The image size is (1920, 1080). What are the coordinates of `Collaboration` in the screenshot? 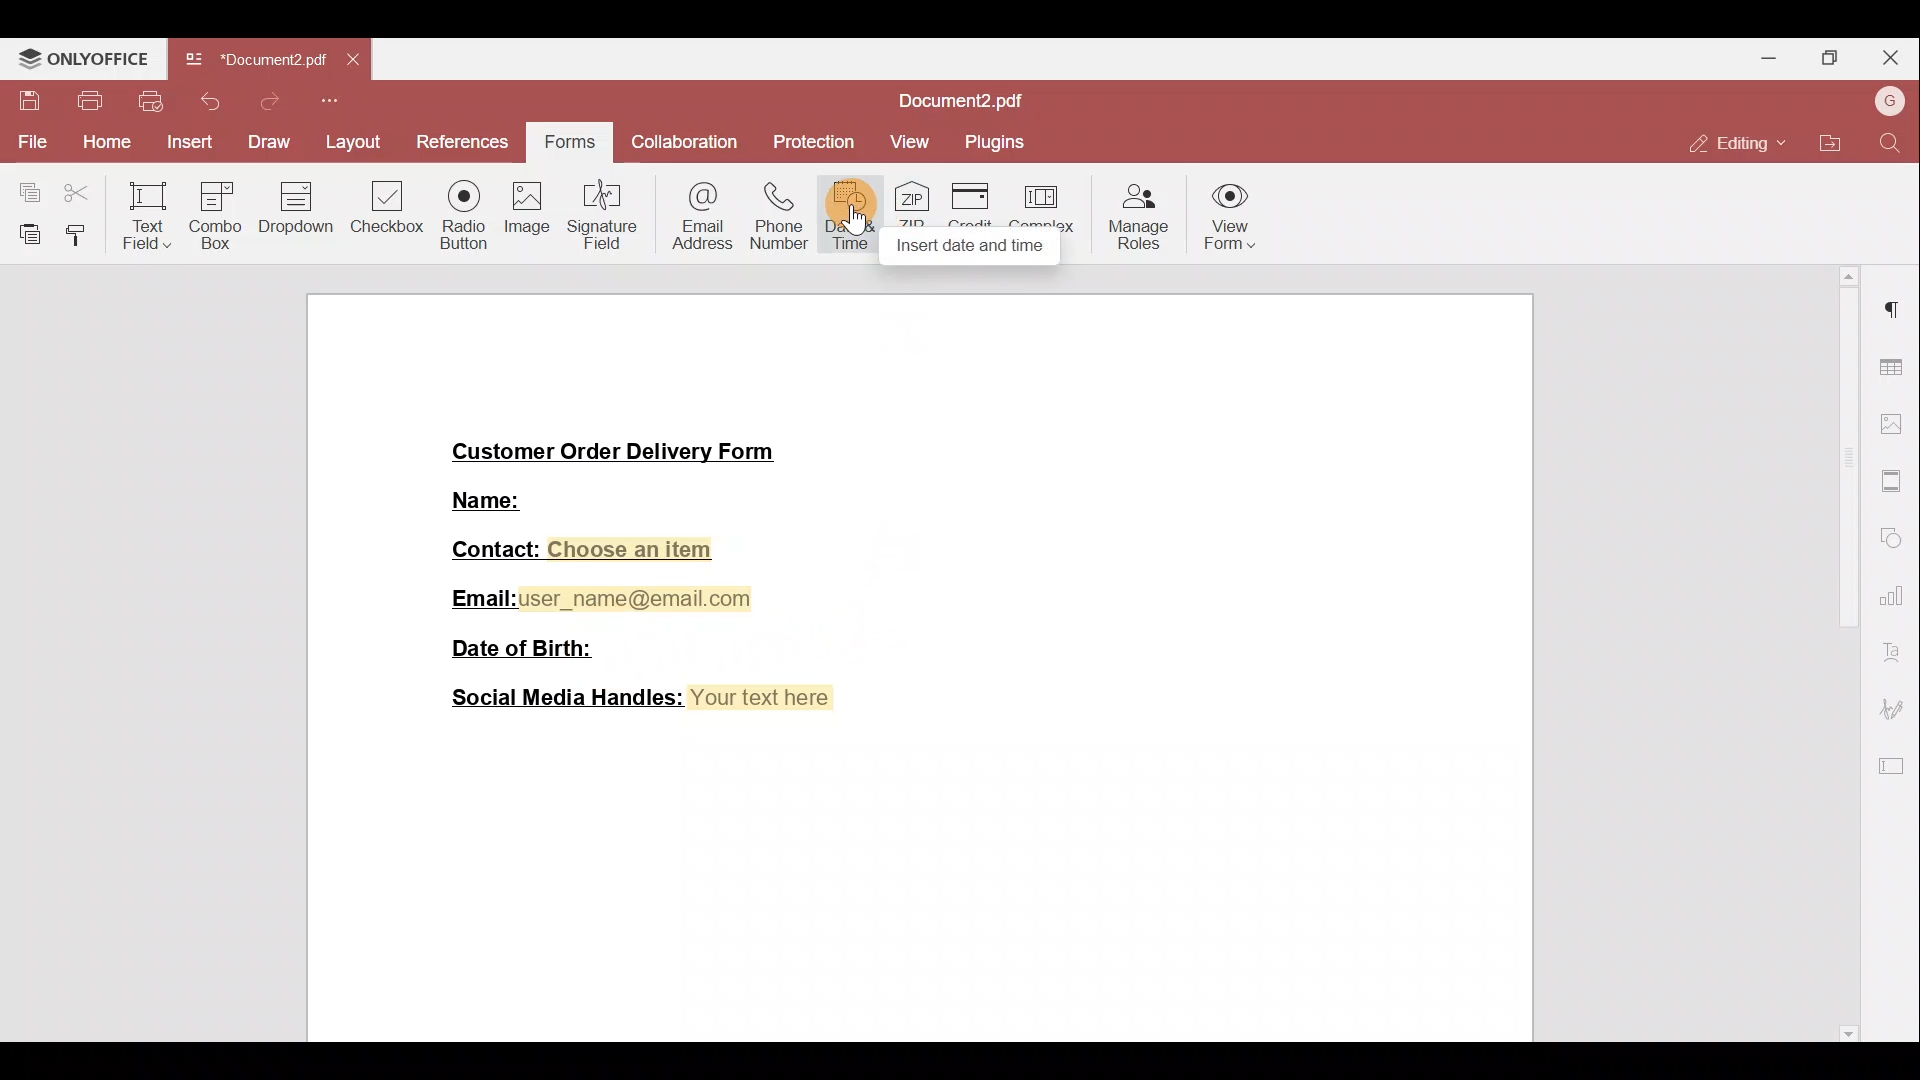 It's located at (681, 144).